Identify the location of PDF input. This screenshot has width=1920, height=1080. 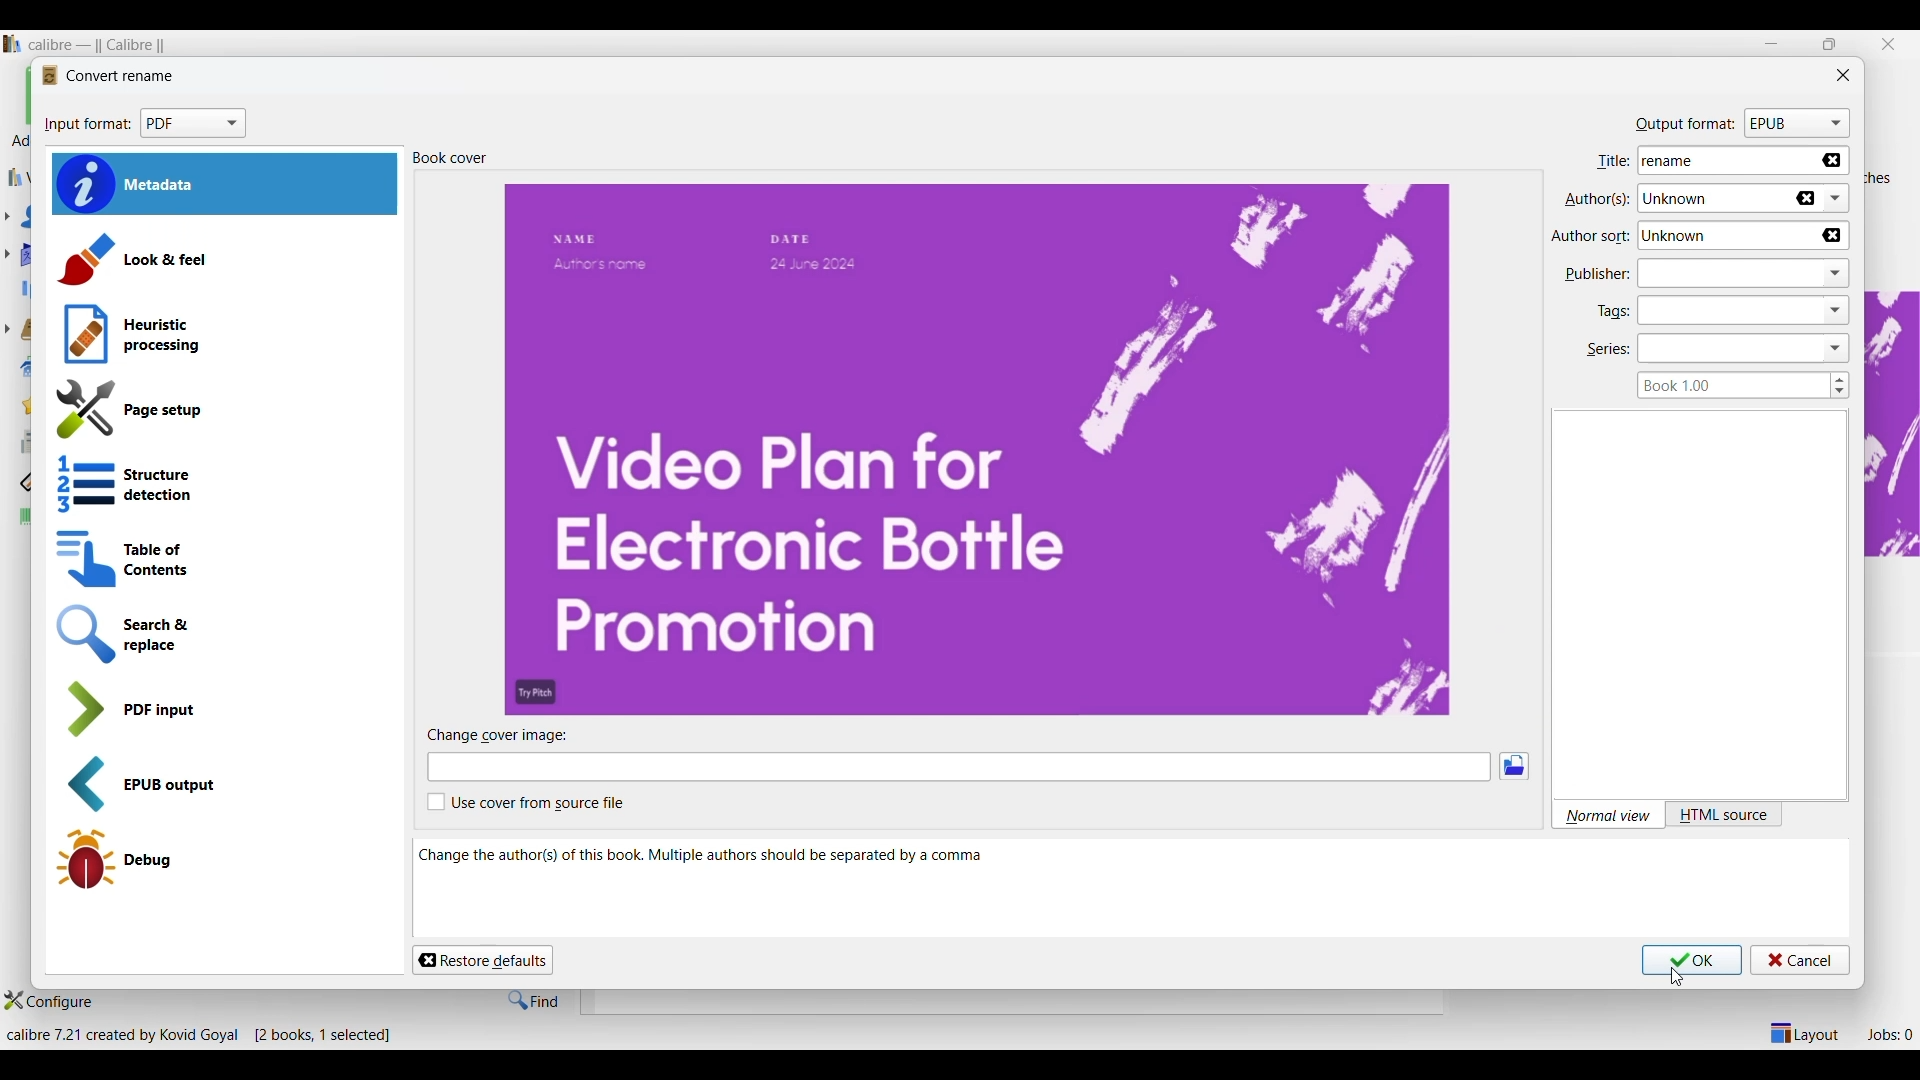
(218, 710).